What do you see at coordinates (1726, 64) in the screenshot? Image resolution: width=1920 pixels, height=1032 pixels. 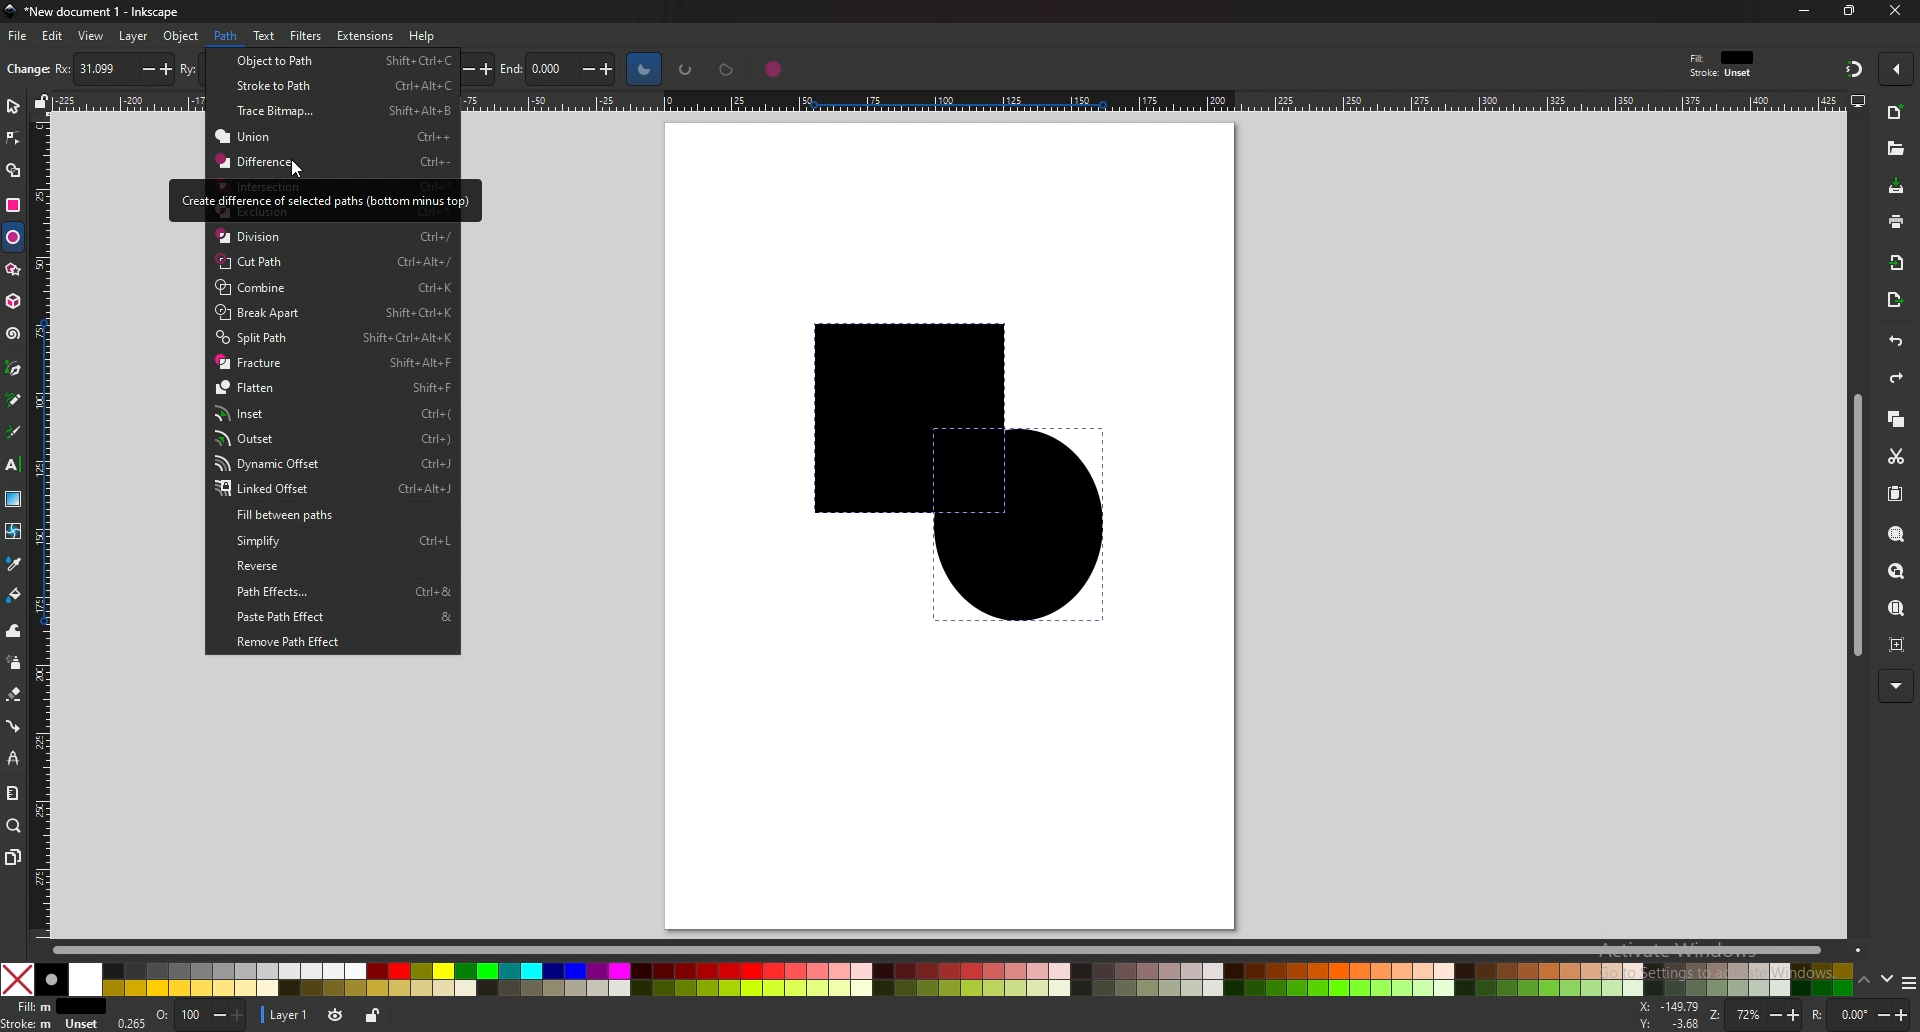 I see `style` at bounding box center [1726, 64].